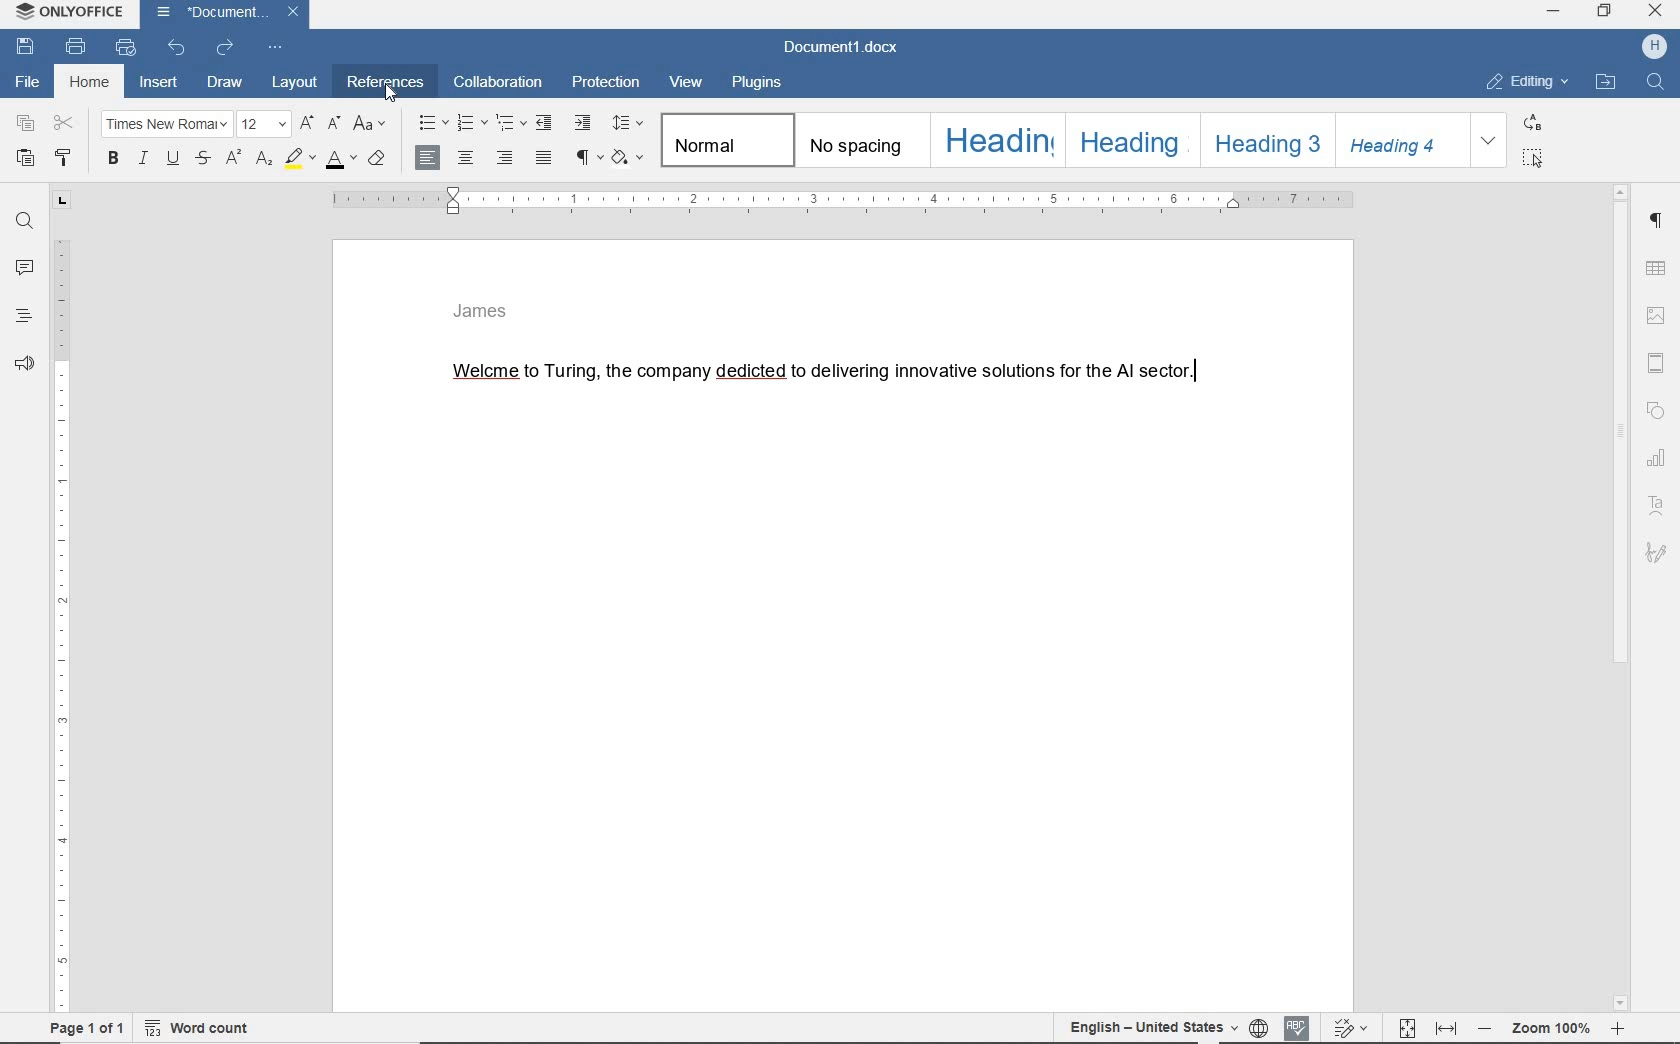 The width and height of the screenshot is (1680, 1044). What do you see at coordinates (1655, 82) in the screenshot?
I see `FIND` at bounding box center [1655, 82].